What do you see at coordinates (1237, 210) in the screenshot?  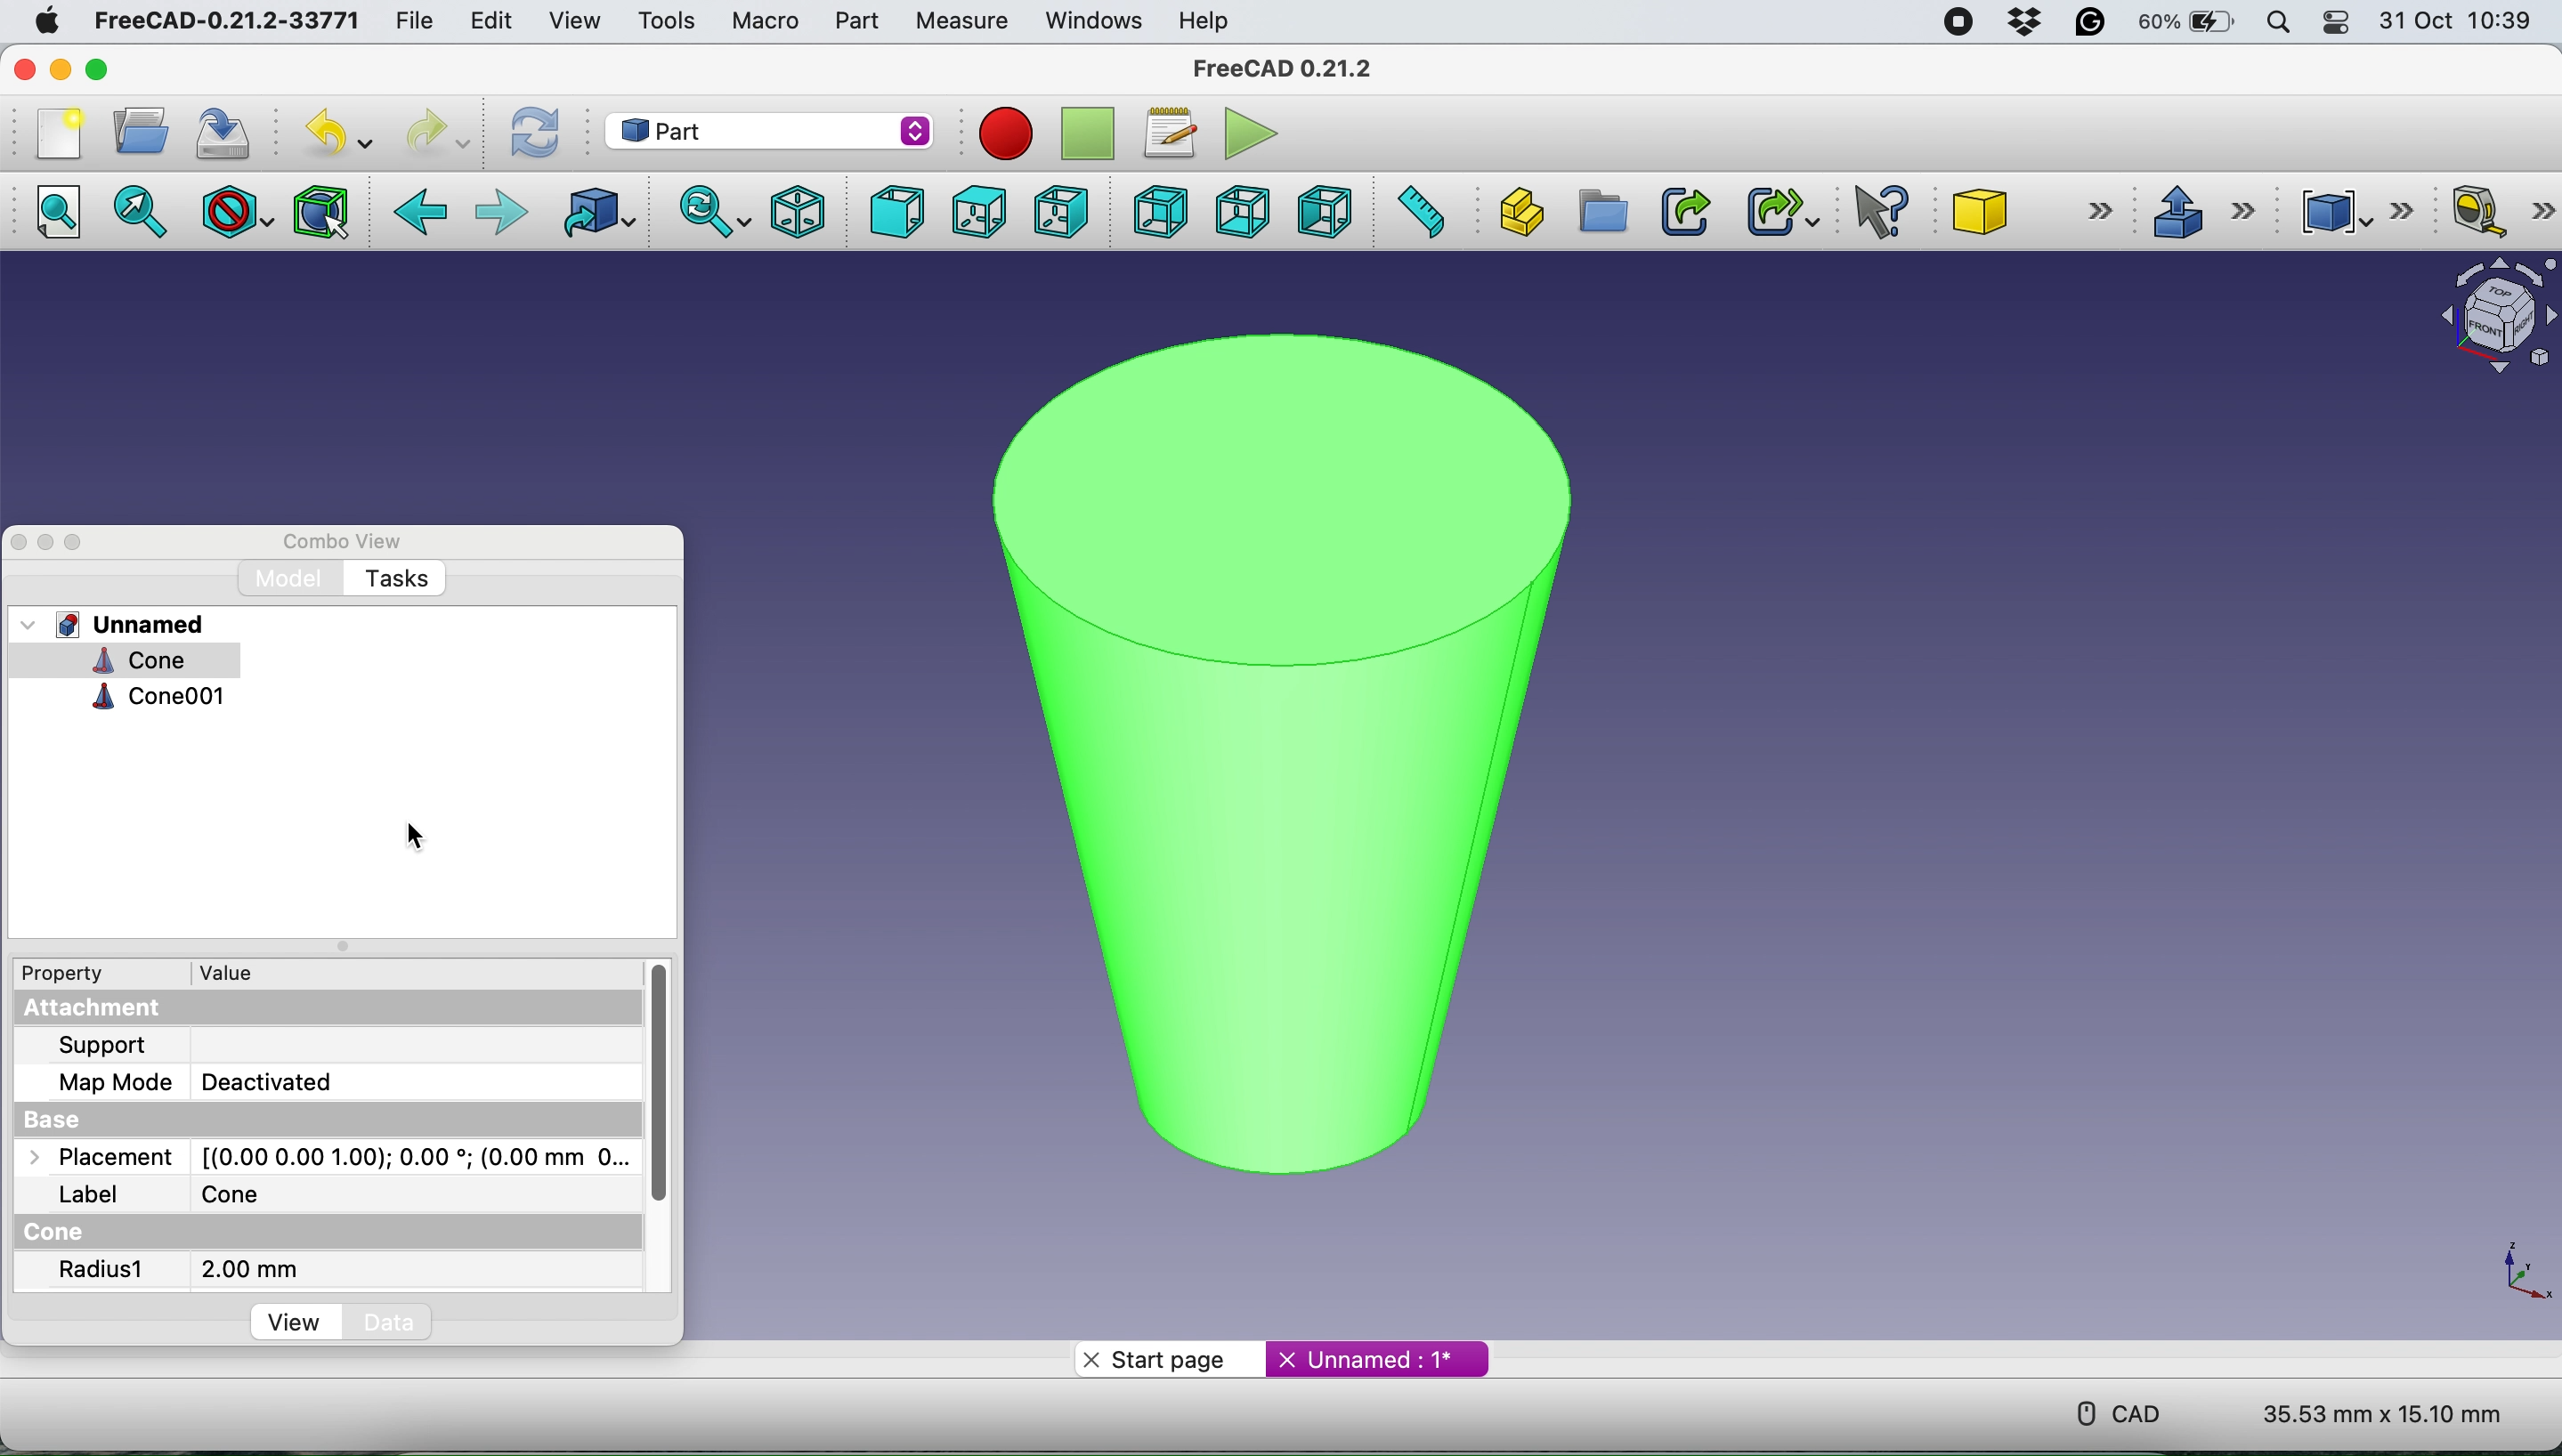 I see `bottom` at bounding box center [1237, 210].